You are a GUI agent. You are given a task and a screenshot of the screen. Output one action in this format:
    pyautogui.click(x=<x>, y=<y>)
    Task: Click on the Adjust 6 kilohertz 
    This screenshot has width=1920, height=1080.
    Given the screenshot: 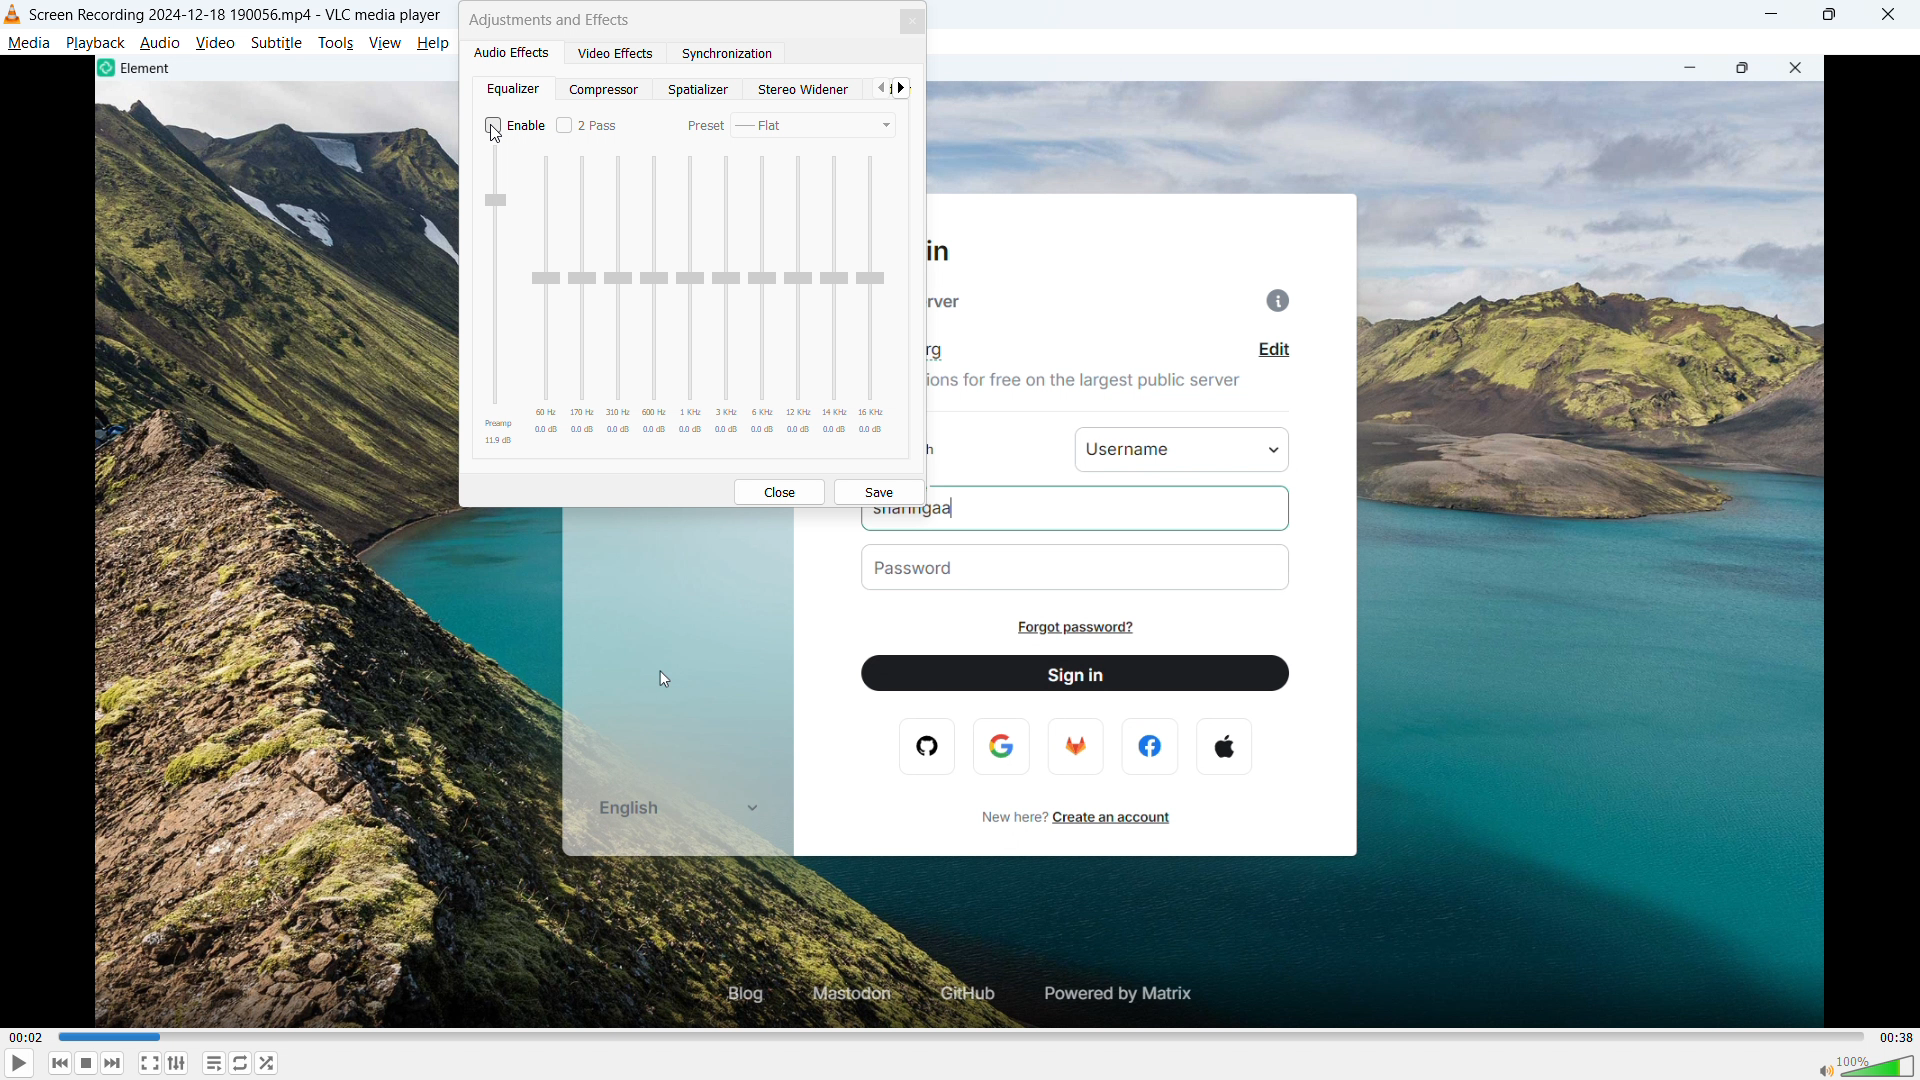 What is the action you would take?
    pyautogui.click(x=763, y=296)
    